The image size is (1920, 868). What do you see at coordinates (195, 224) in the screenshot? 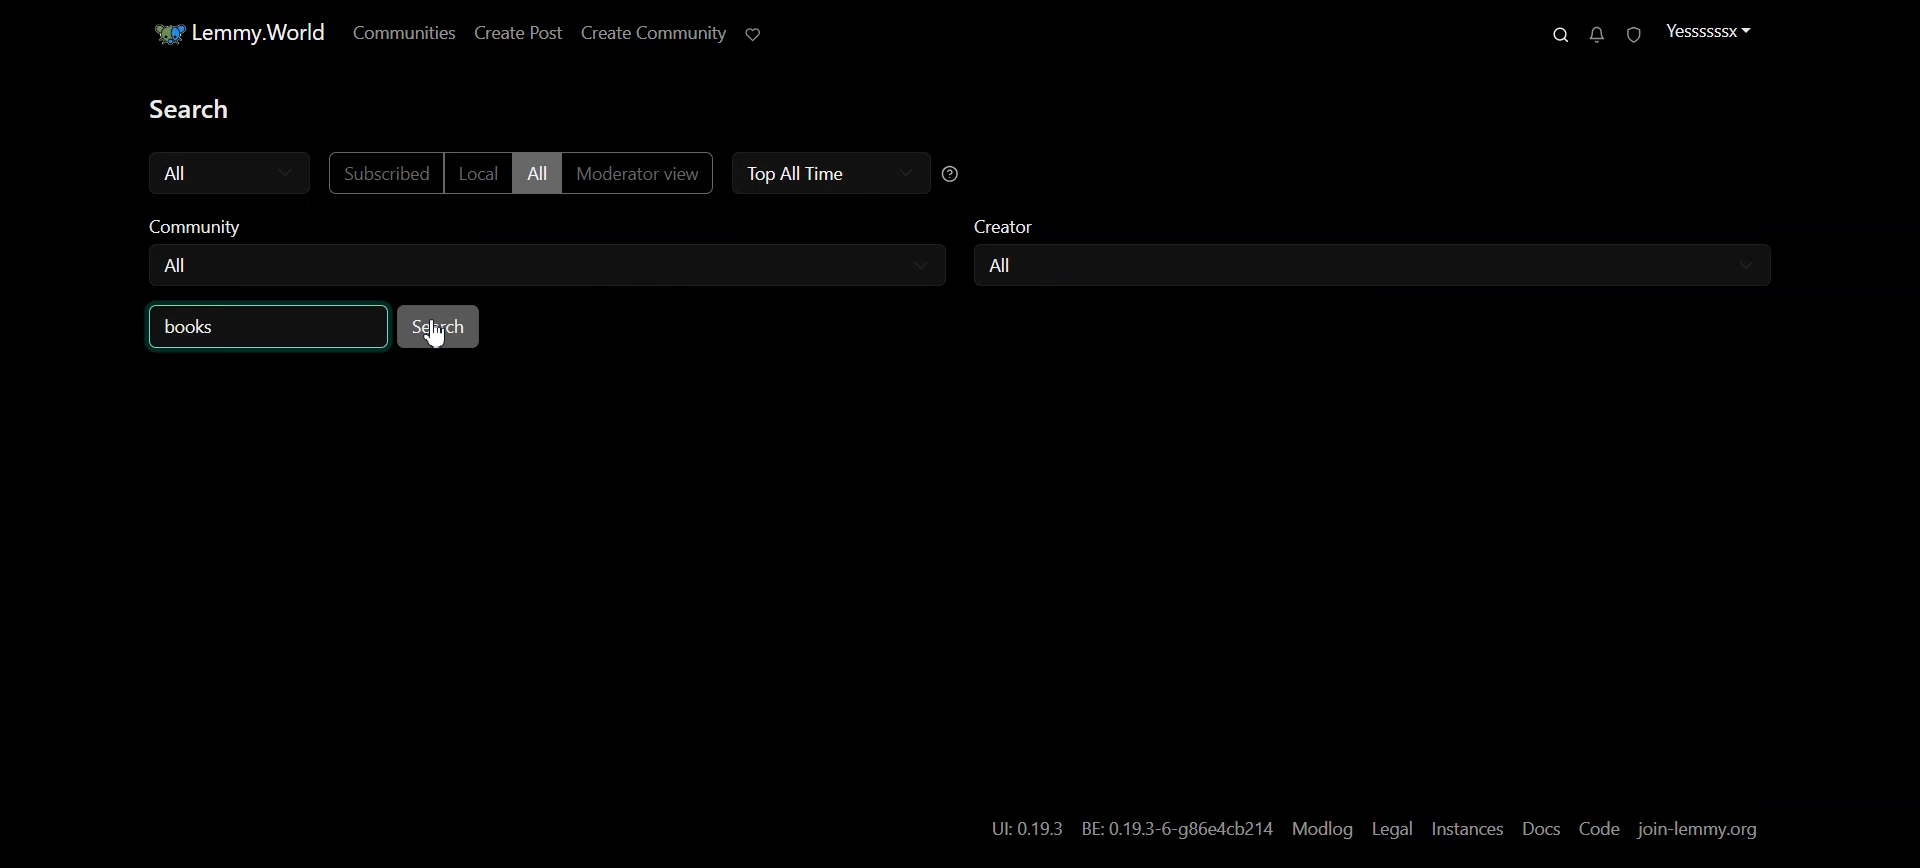
I see `community` at bounding box center [195, 224].